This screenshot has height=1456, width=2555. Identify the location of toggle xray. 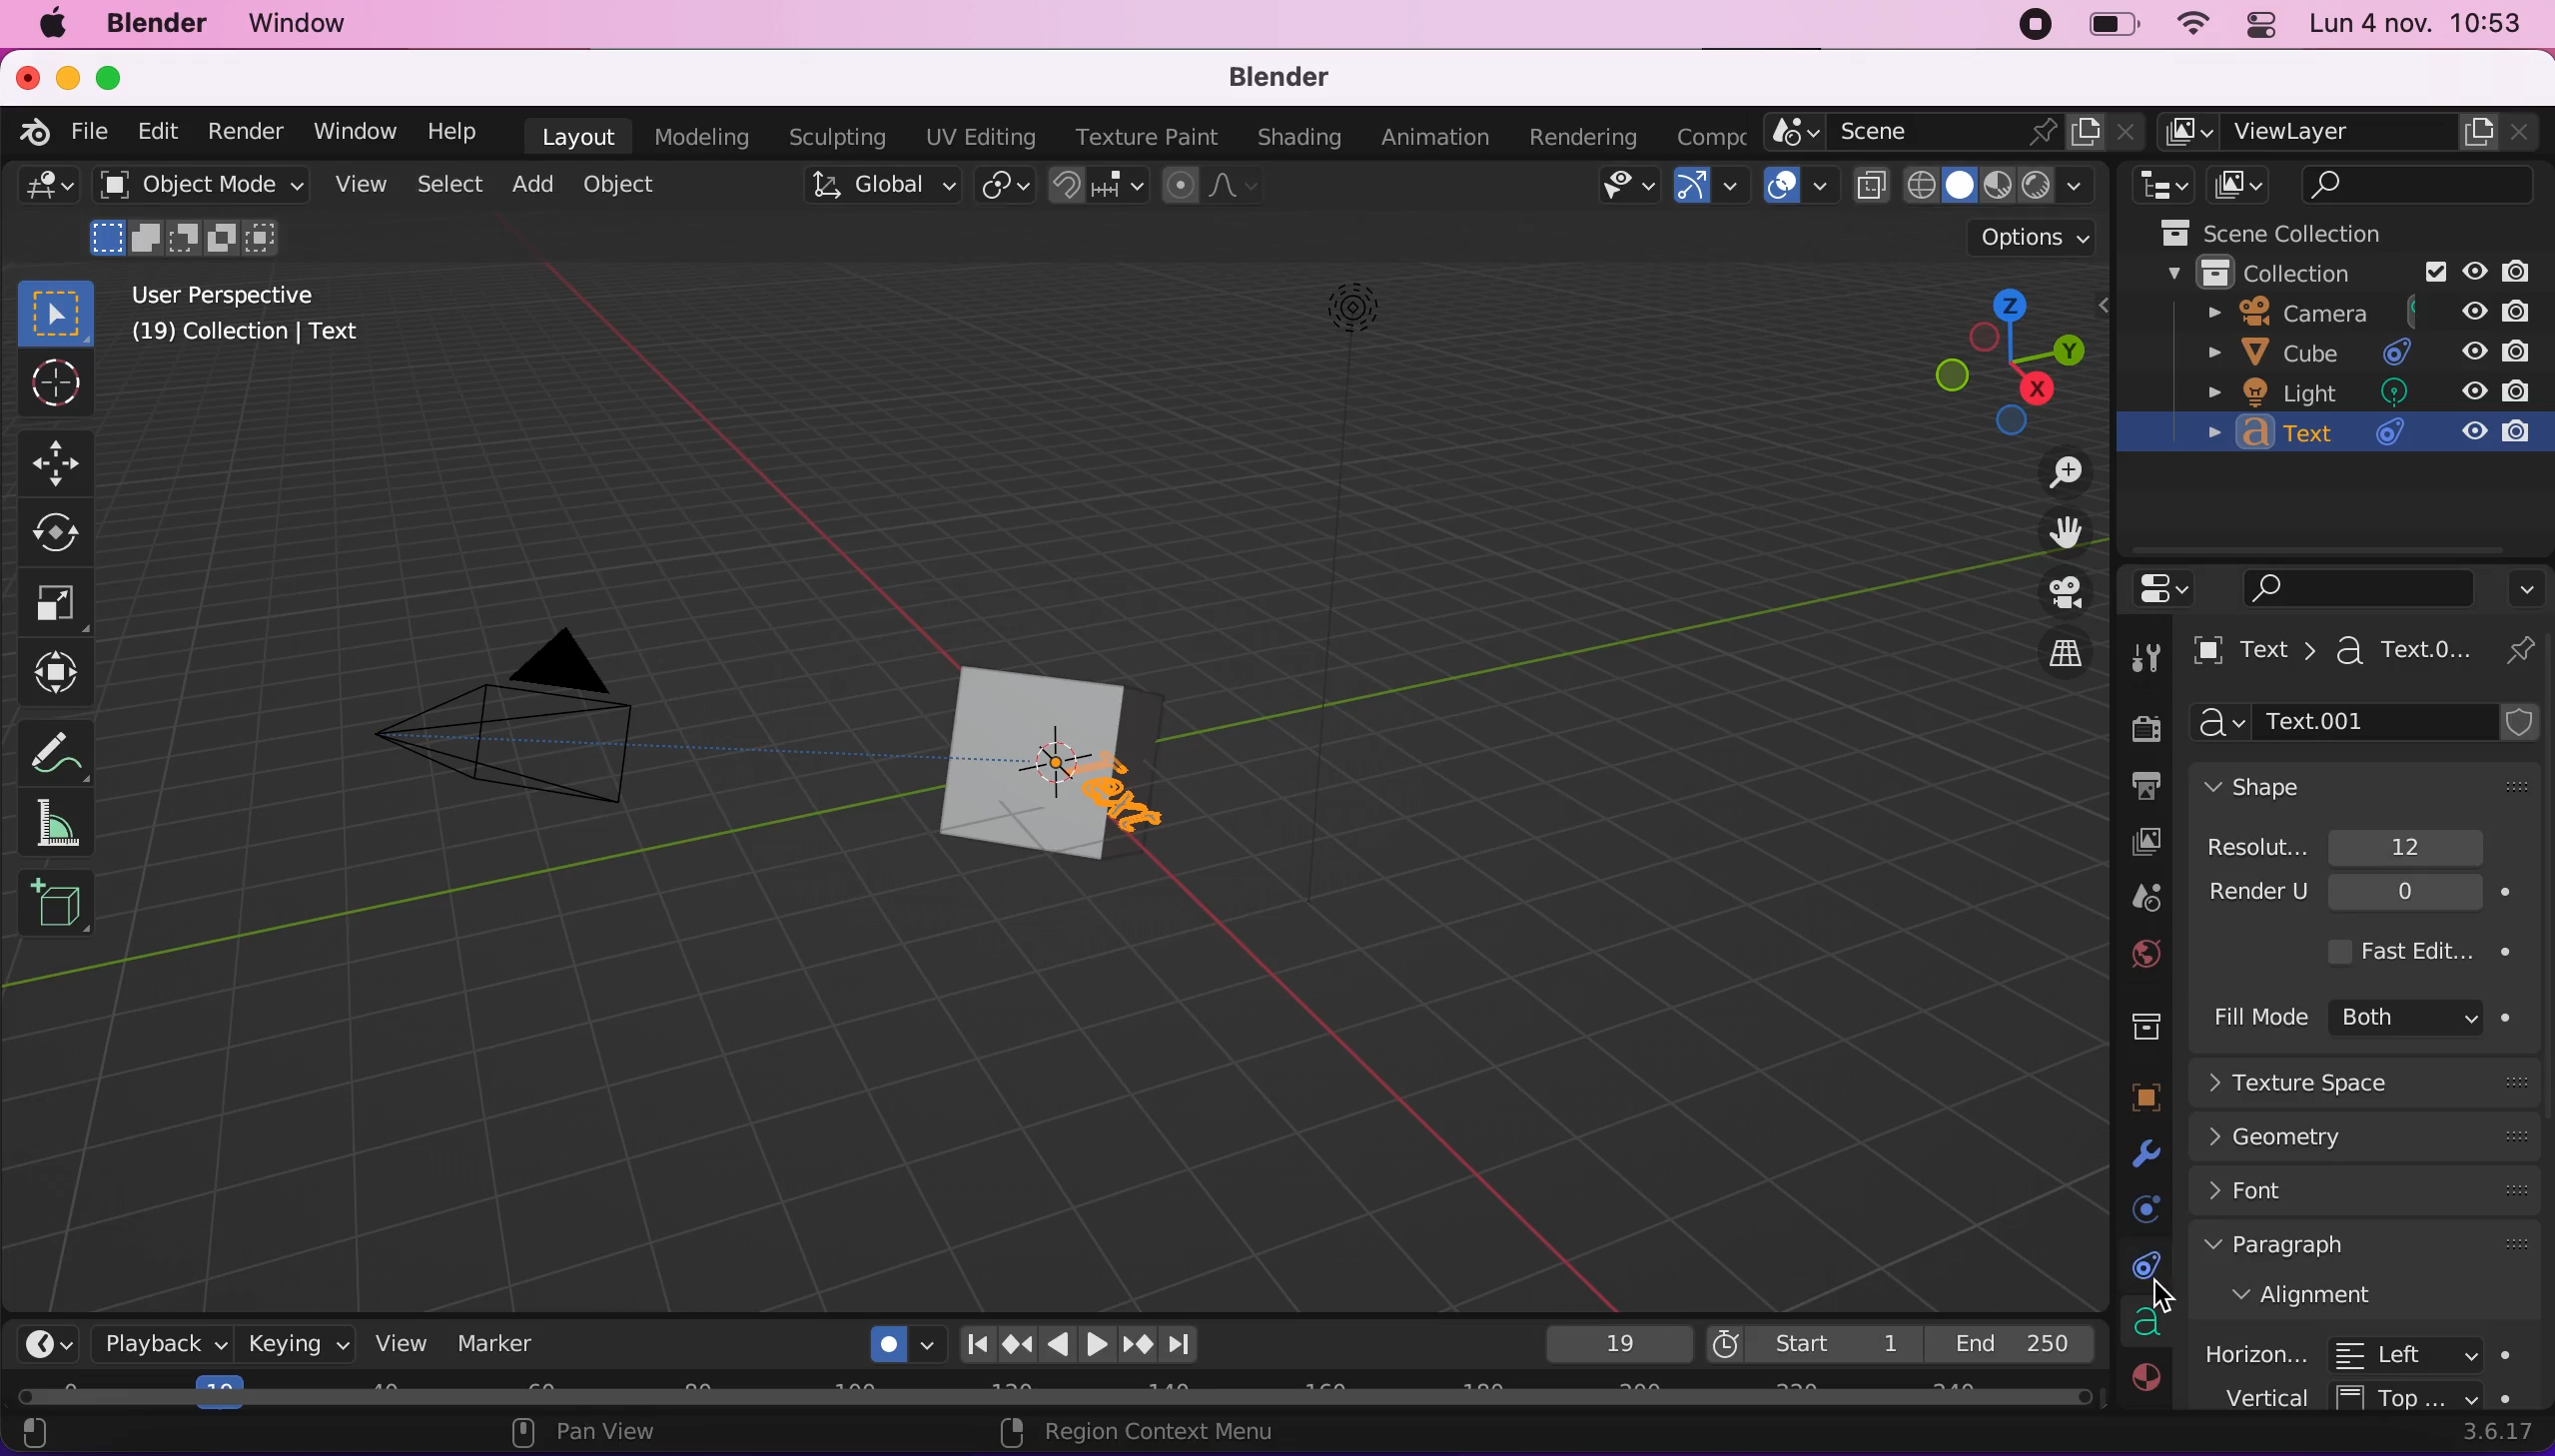
(1870, 197).